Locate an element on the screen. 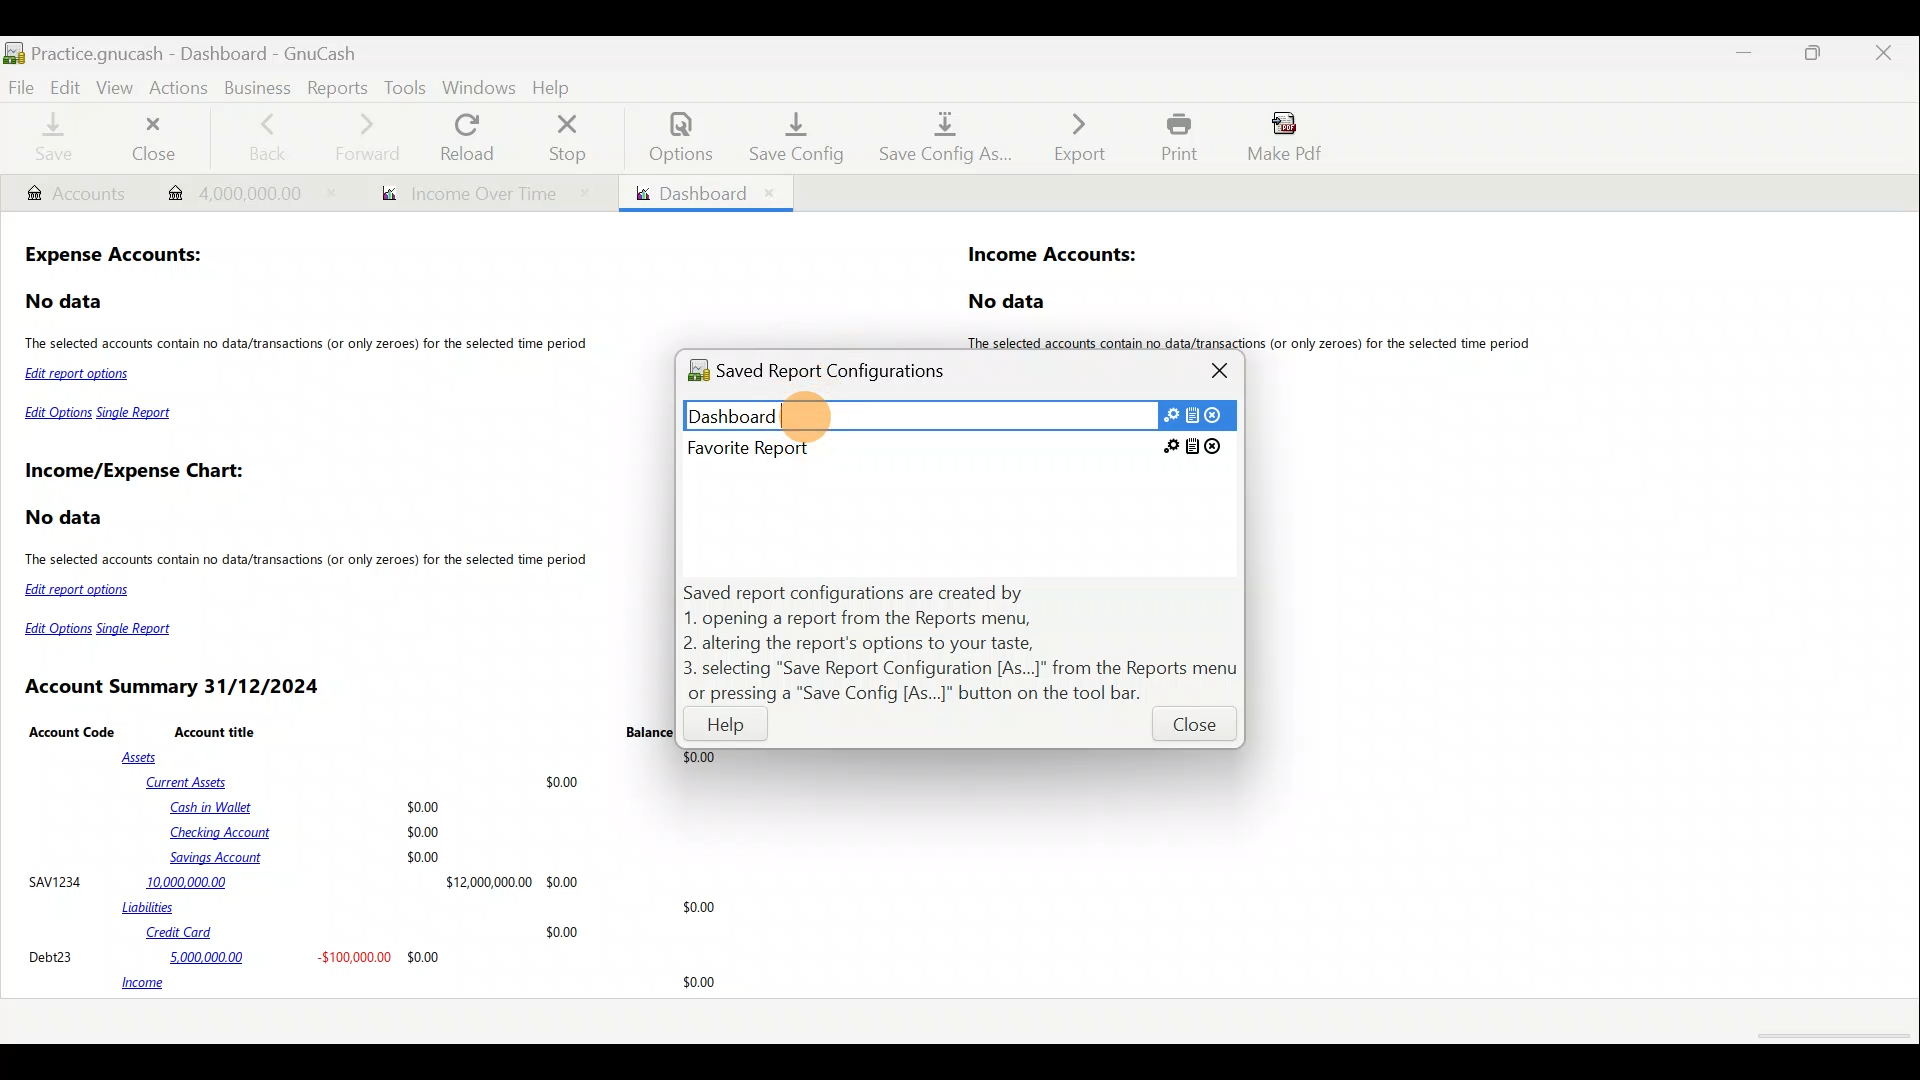  Close is located at coordinates (1222, 370).